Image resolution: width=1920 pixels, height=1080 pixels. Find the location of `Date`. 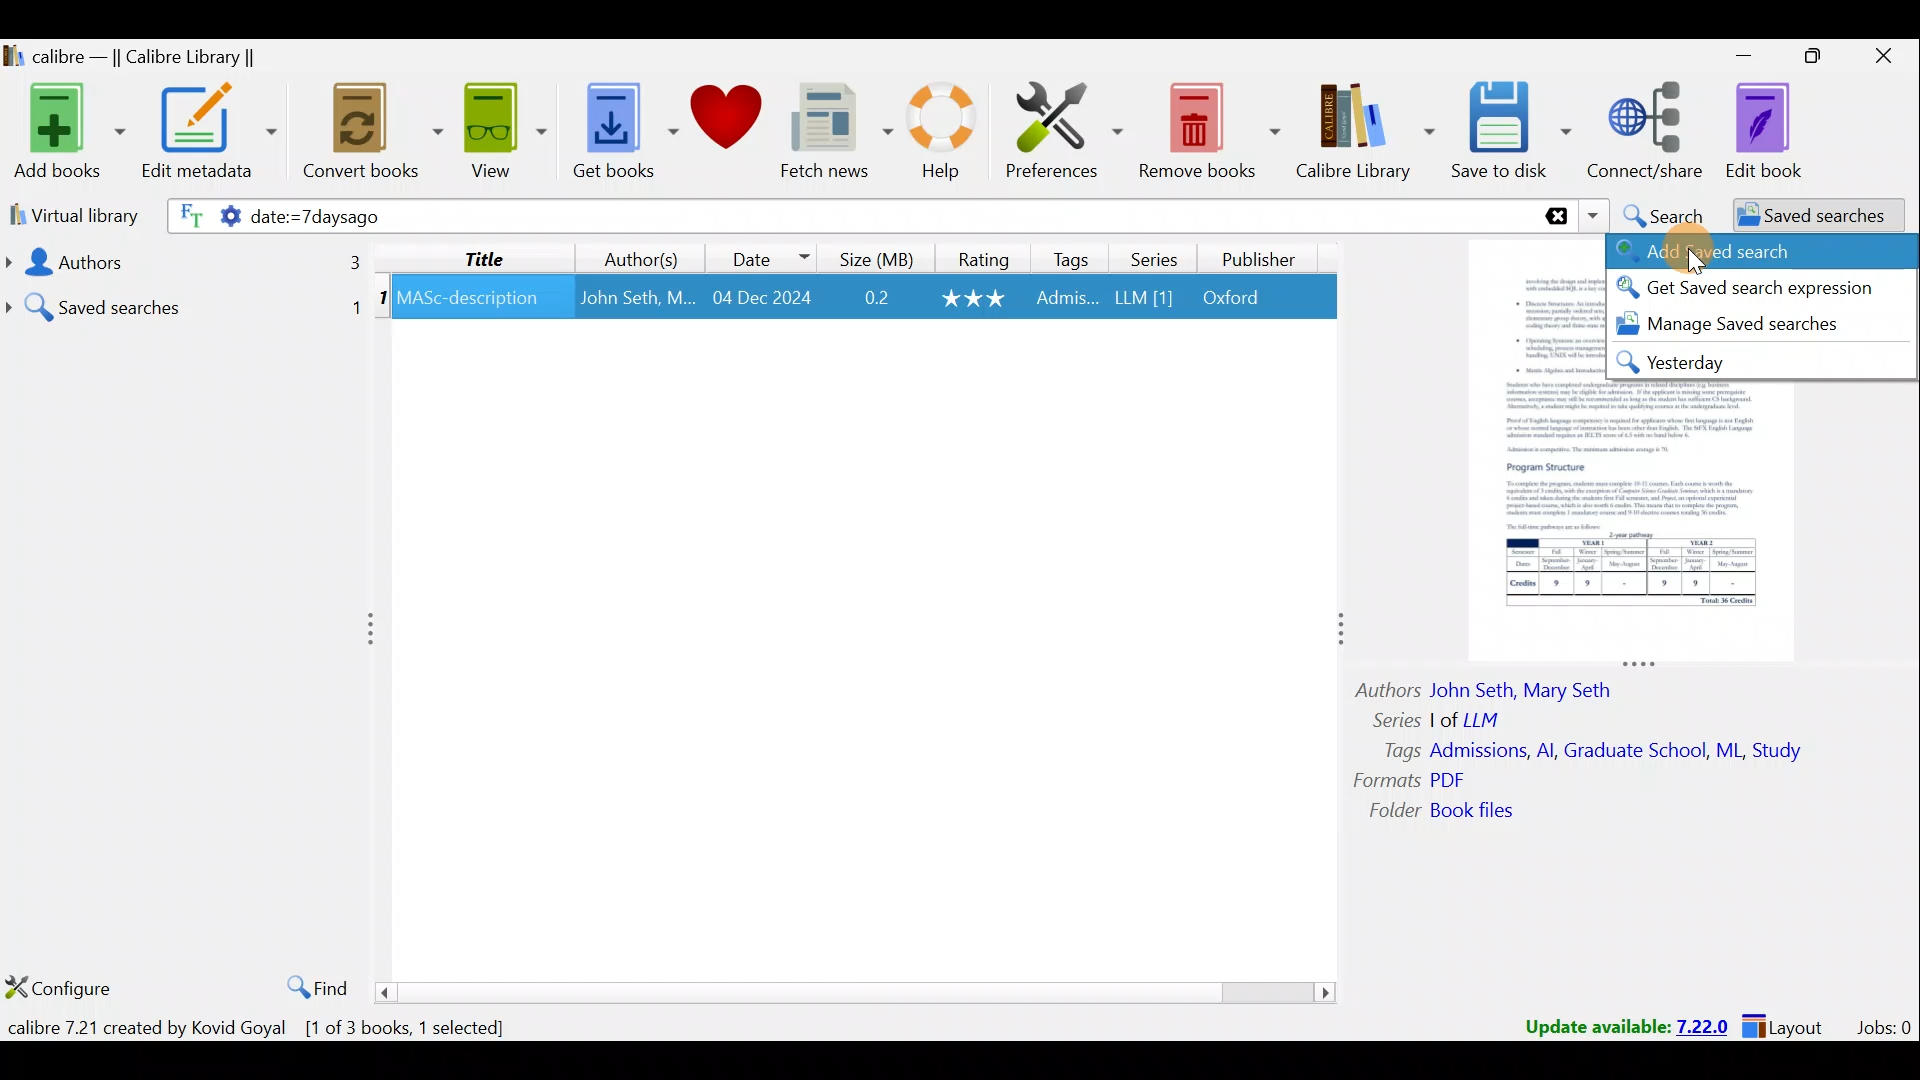

Date is located at coordinates (769, 255).